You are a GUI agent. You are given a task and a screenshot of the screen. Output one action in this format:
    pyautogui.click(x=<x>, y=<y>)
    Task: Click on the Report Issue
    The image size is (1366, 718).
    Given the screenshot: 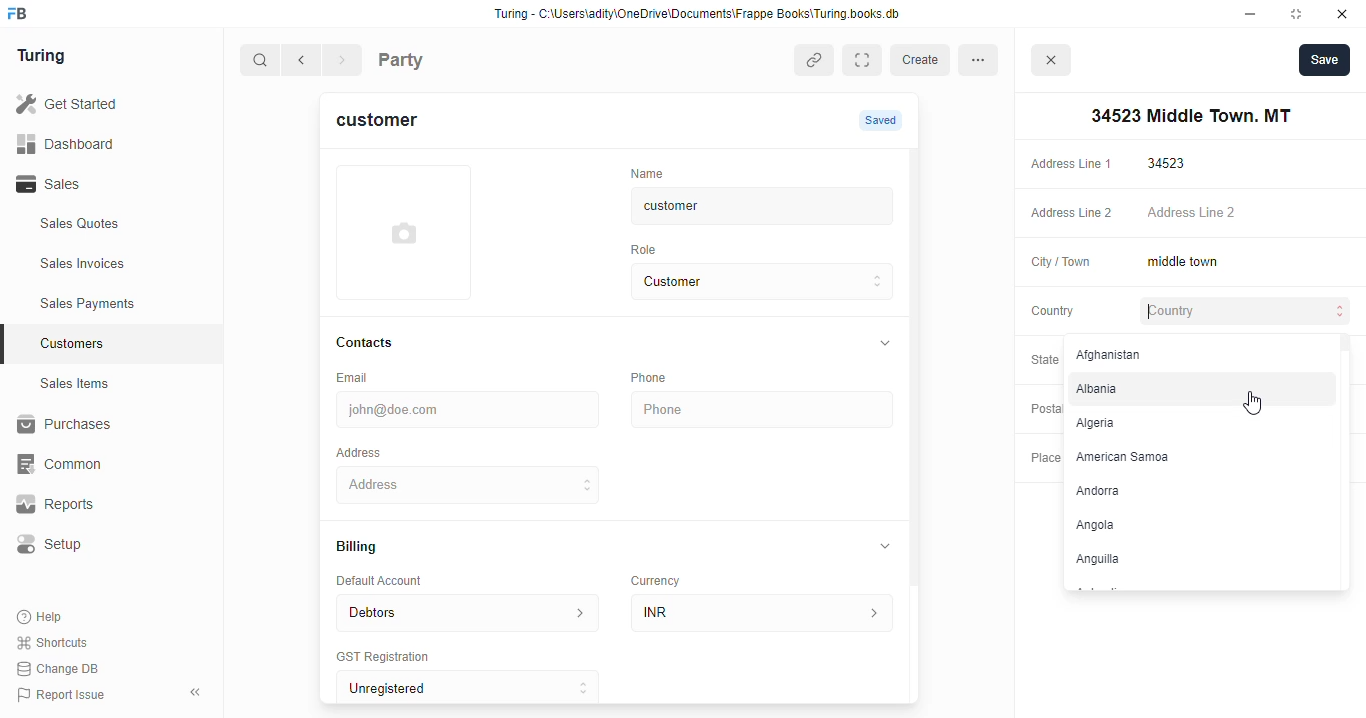 What is the action you would take?
    pyautogui.click(x=65, y=693)
    